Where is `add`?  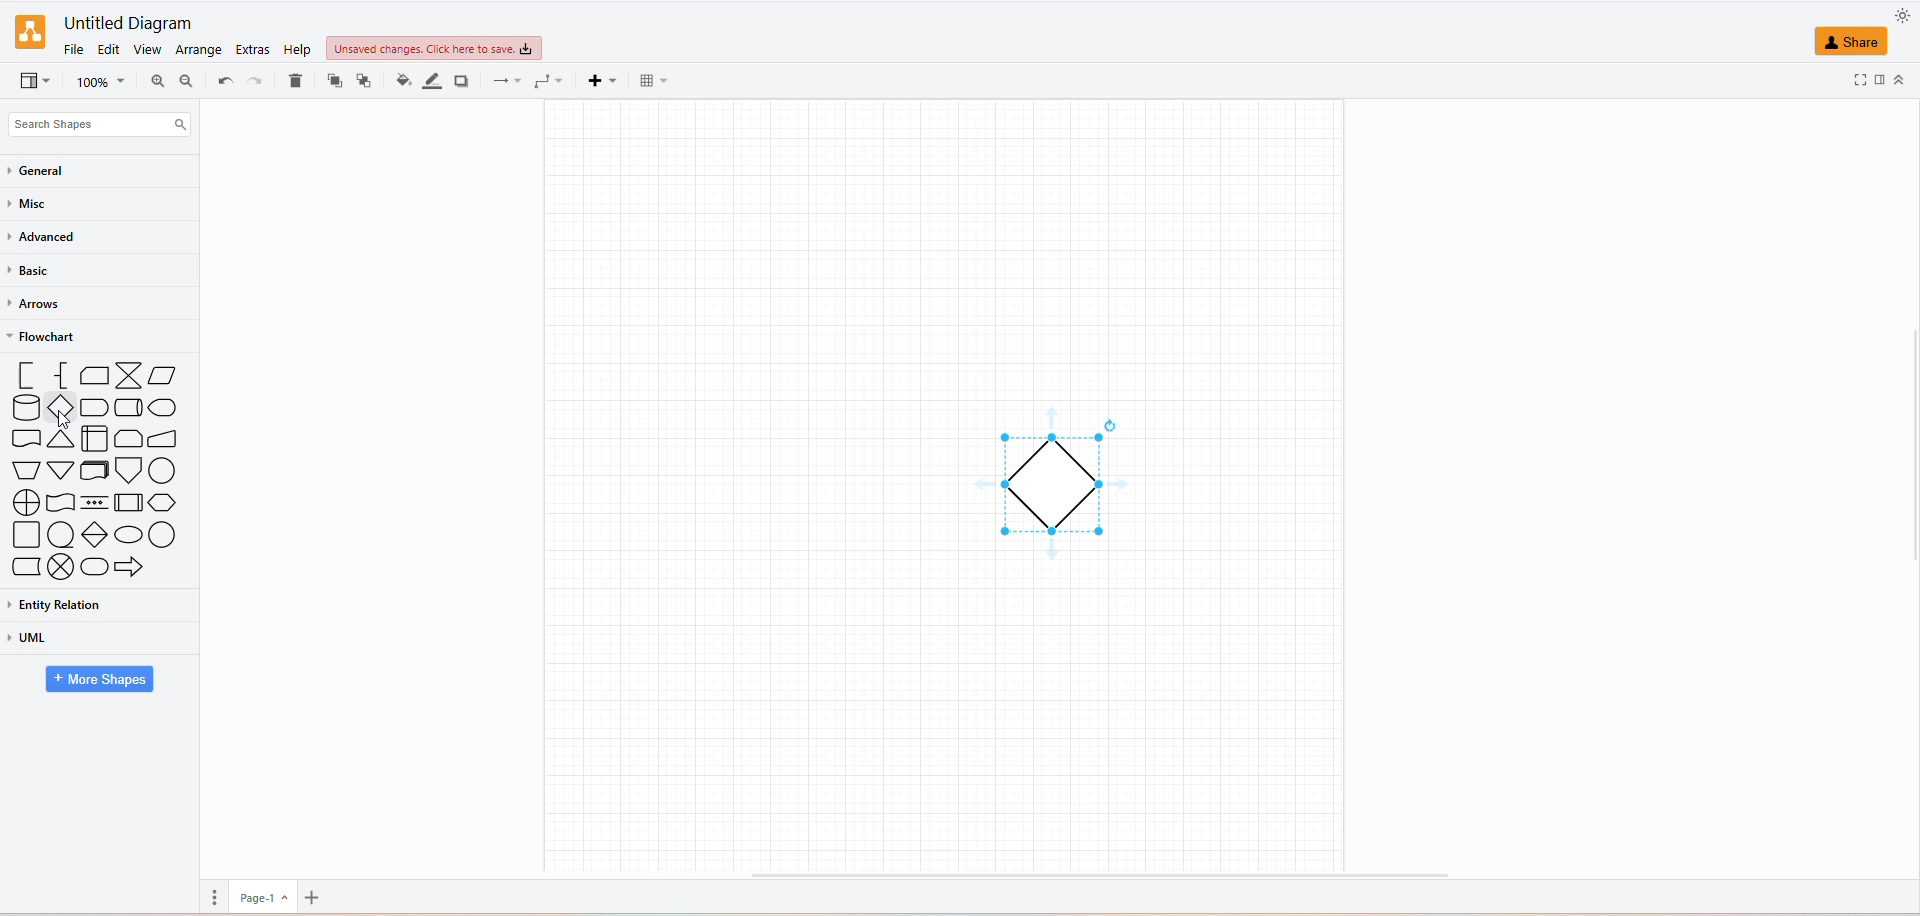
add is located at coordinates (320, 894).